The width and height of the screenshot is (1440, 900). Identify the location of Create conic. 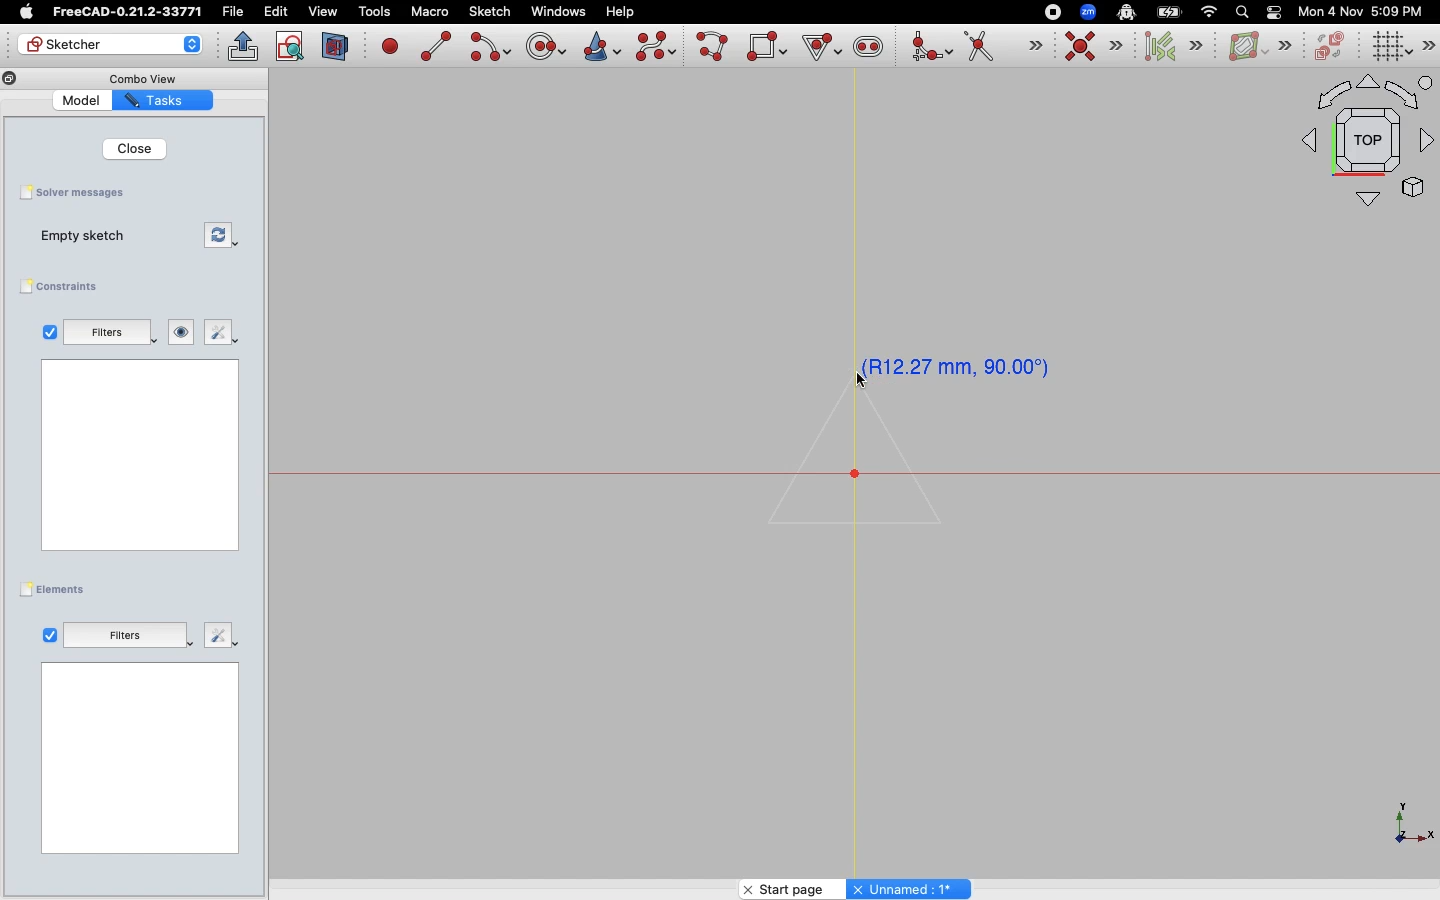
(600, 45).